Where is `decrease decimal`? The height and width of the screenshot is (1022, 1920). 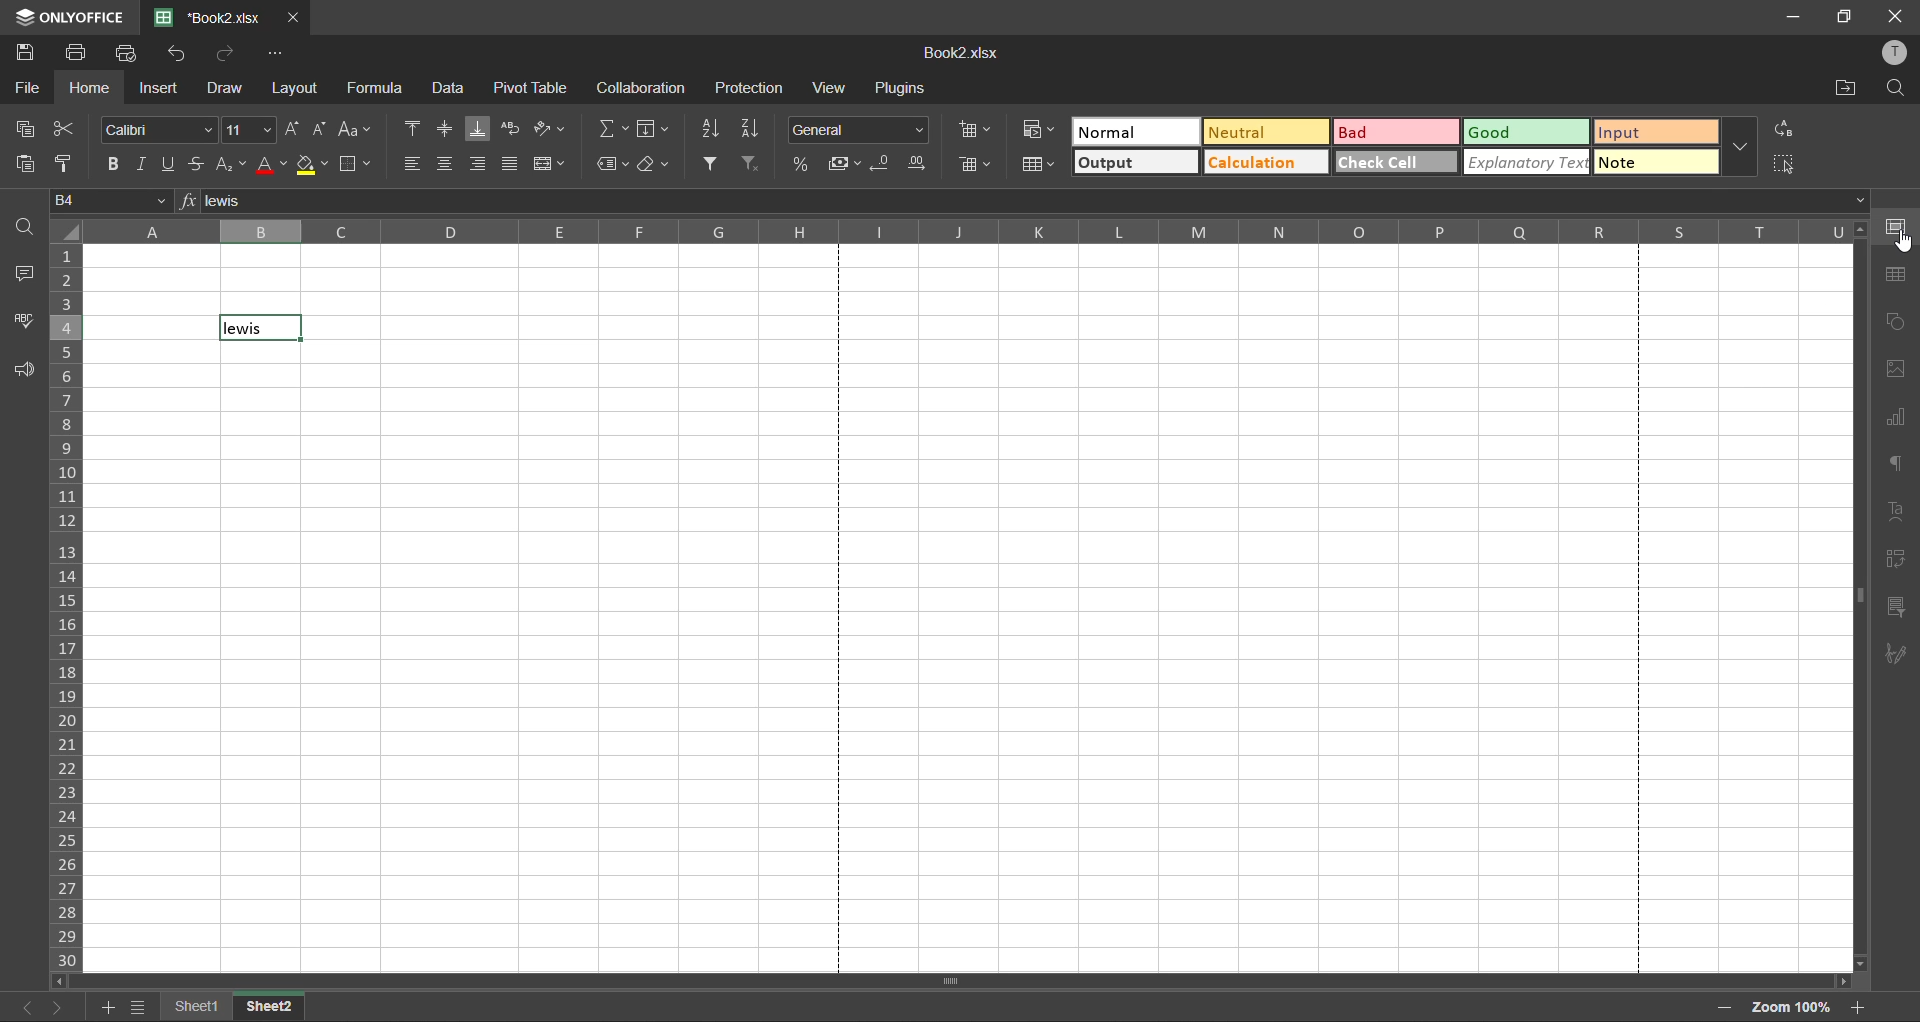
decrease decimal is located at coordinates (881, 165).